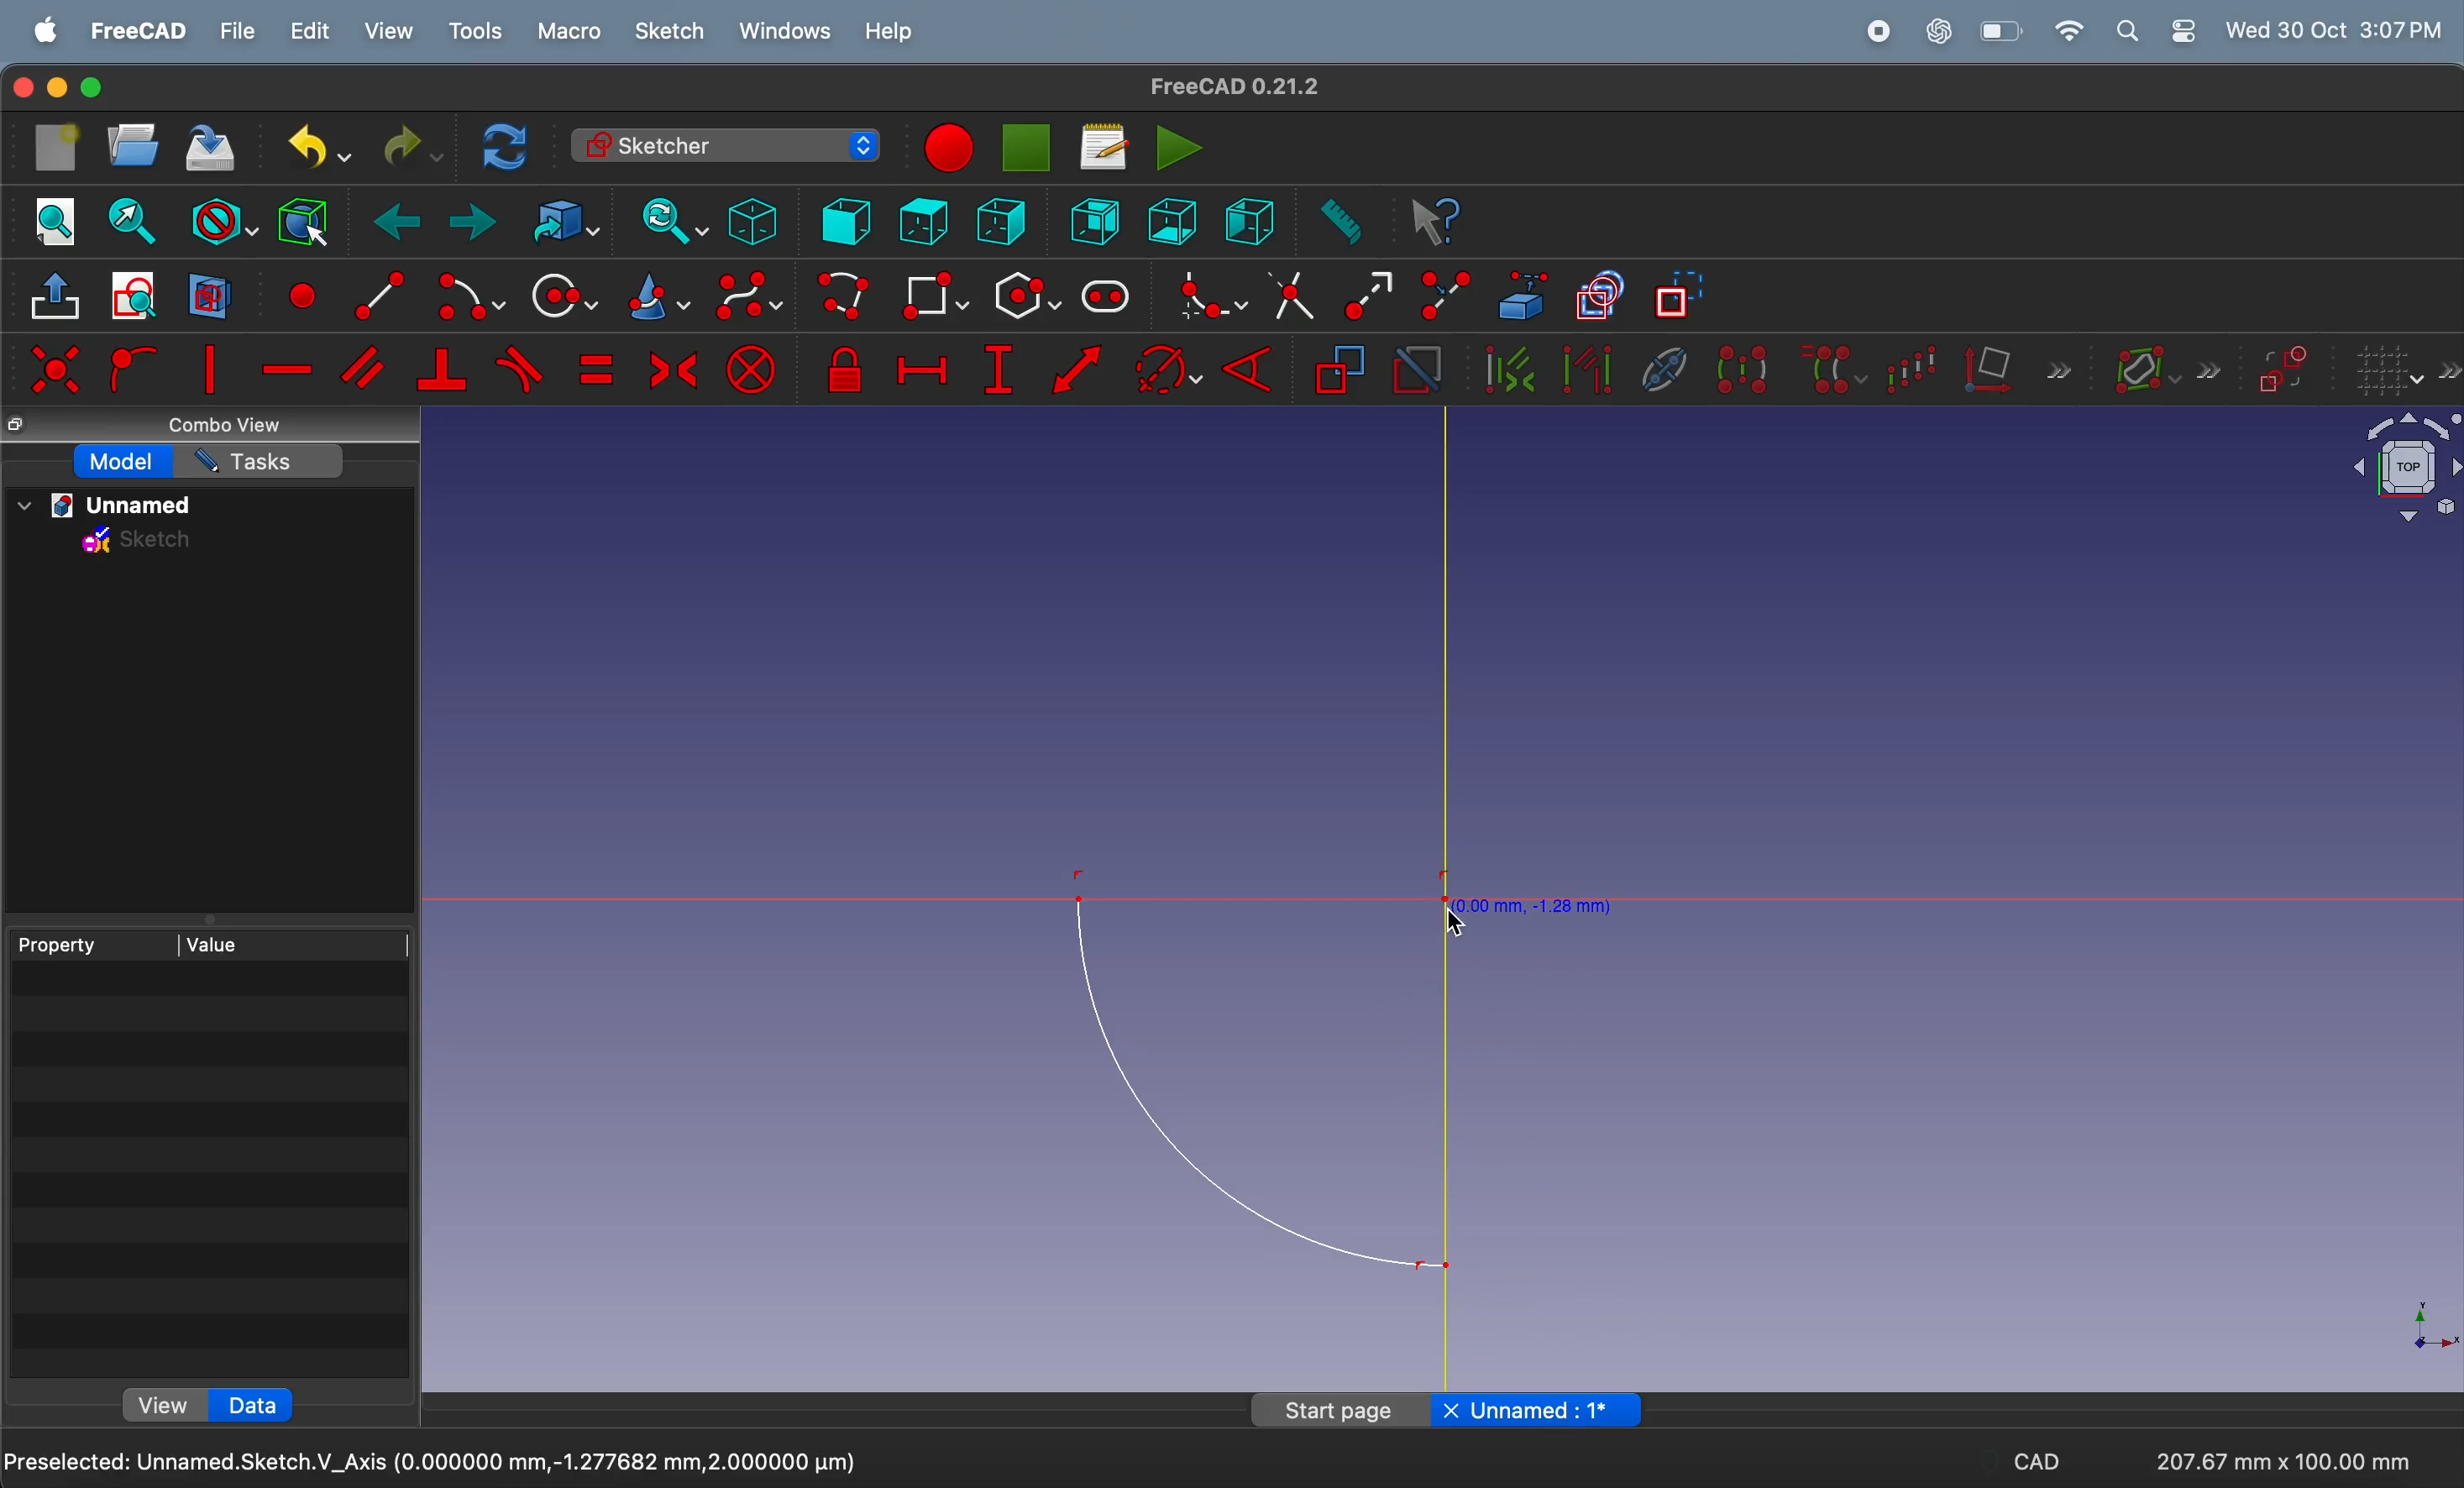 This screenshot has height=1488, width=2464. What do you see at coordinates (210, 295) in the screenshot?
I see `view section` at bounding box center [210, 295].